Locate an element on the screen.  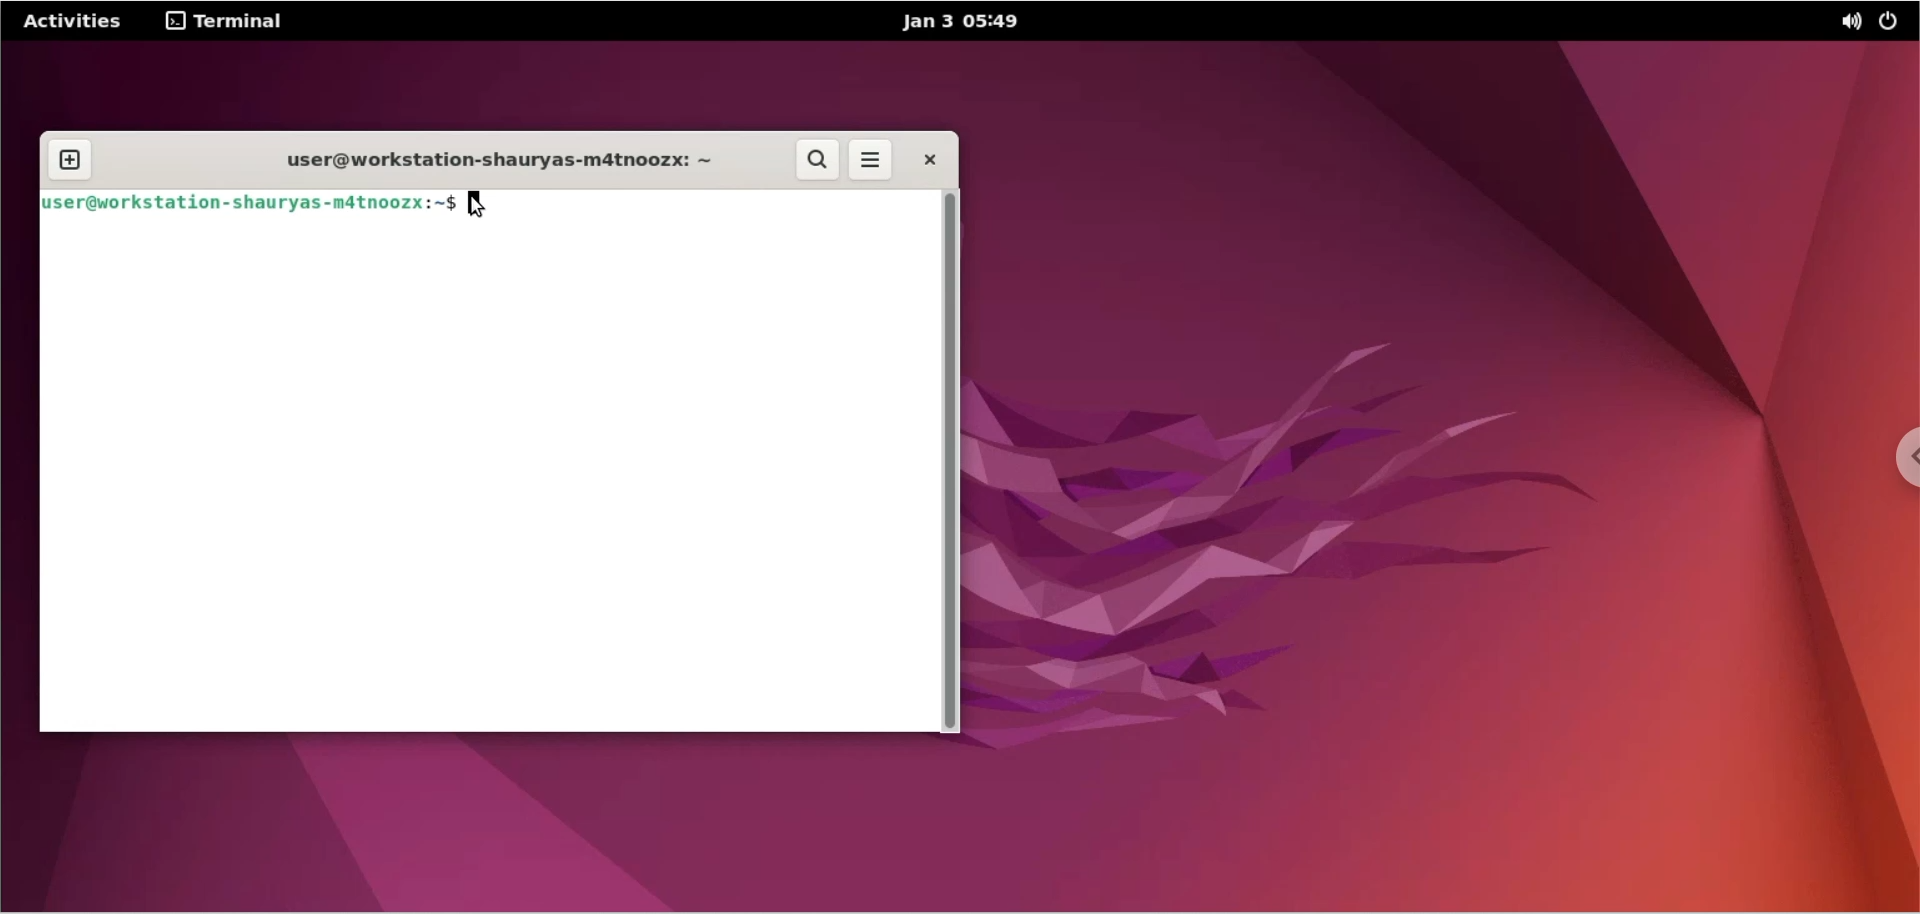
Activities is located at coordinates (74, 22).